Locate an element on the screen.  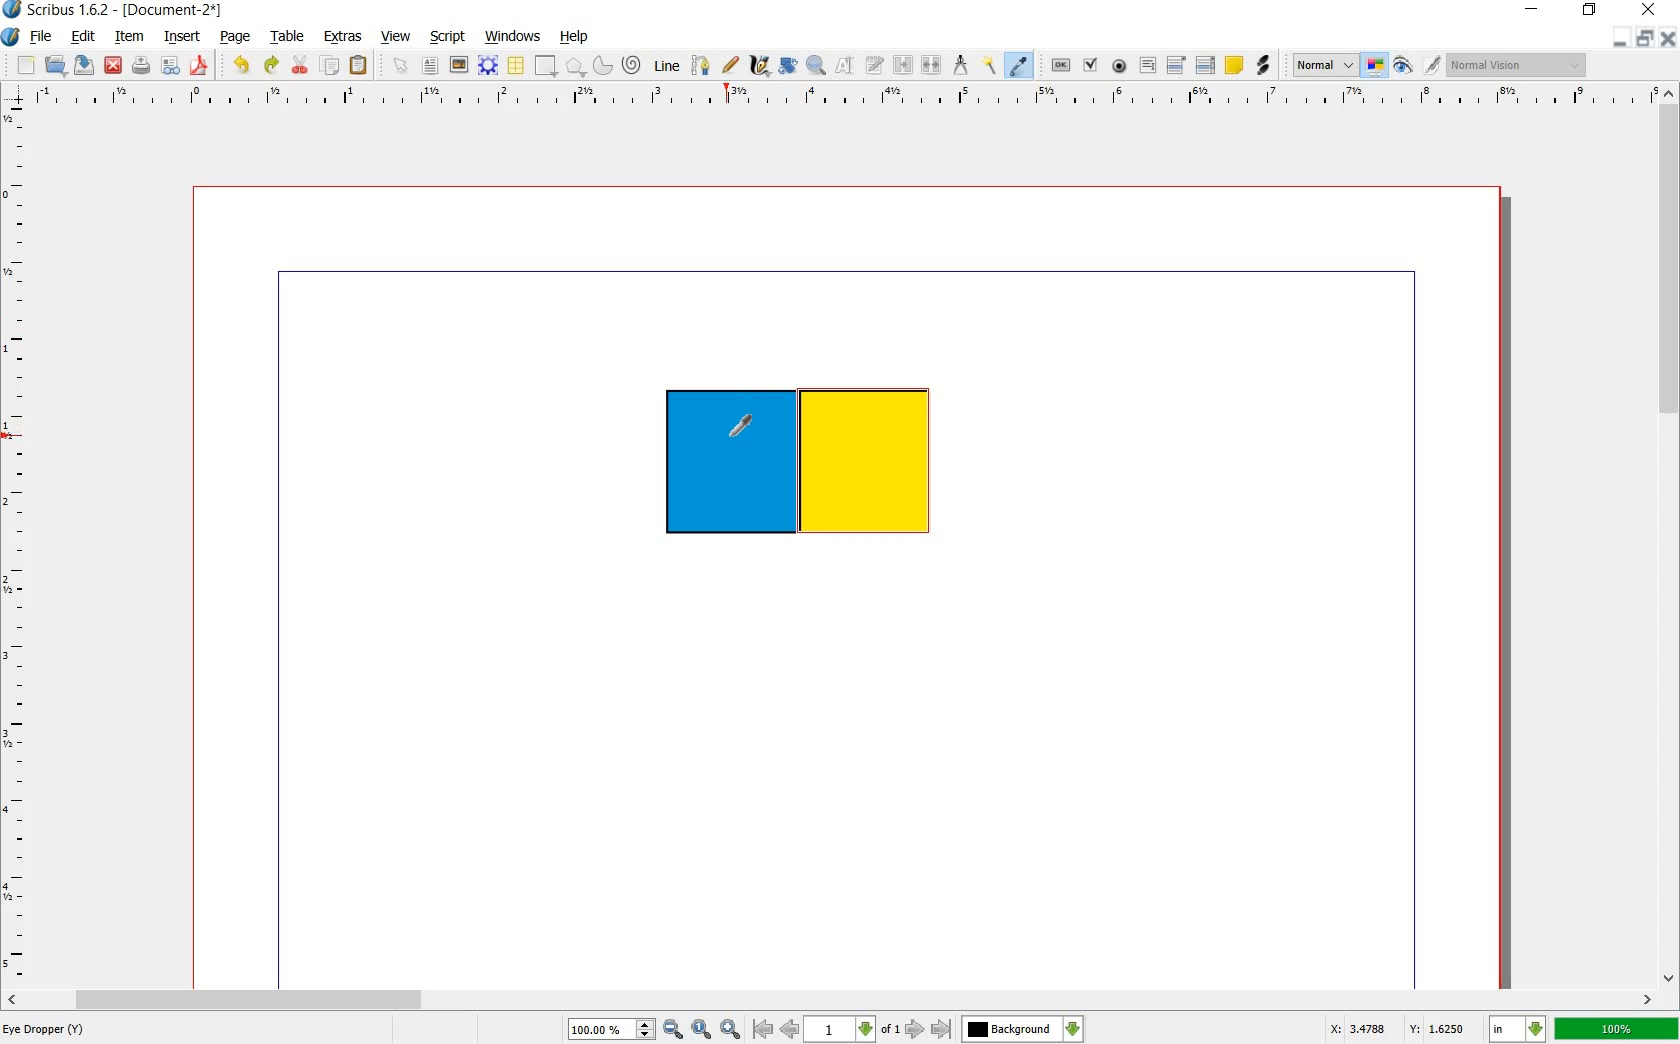
toggle color management system is located at coordinates (1374, 65).